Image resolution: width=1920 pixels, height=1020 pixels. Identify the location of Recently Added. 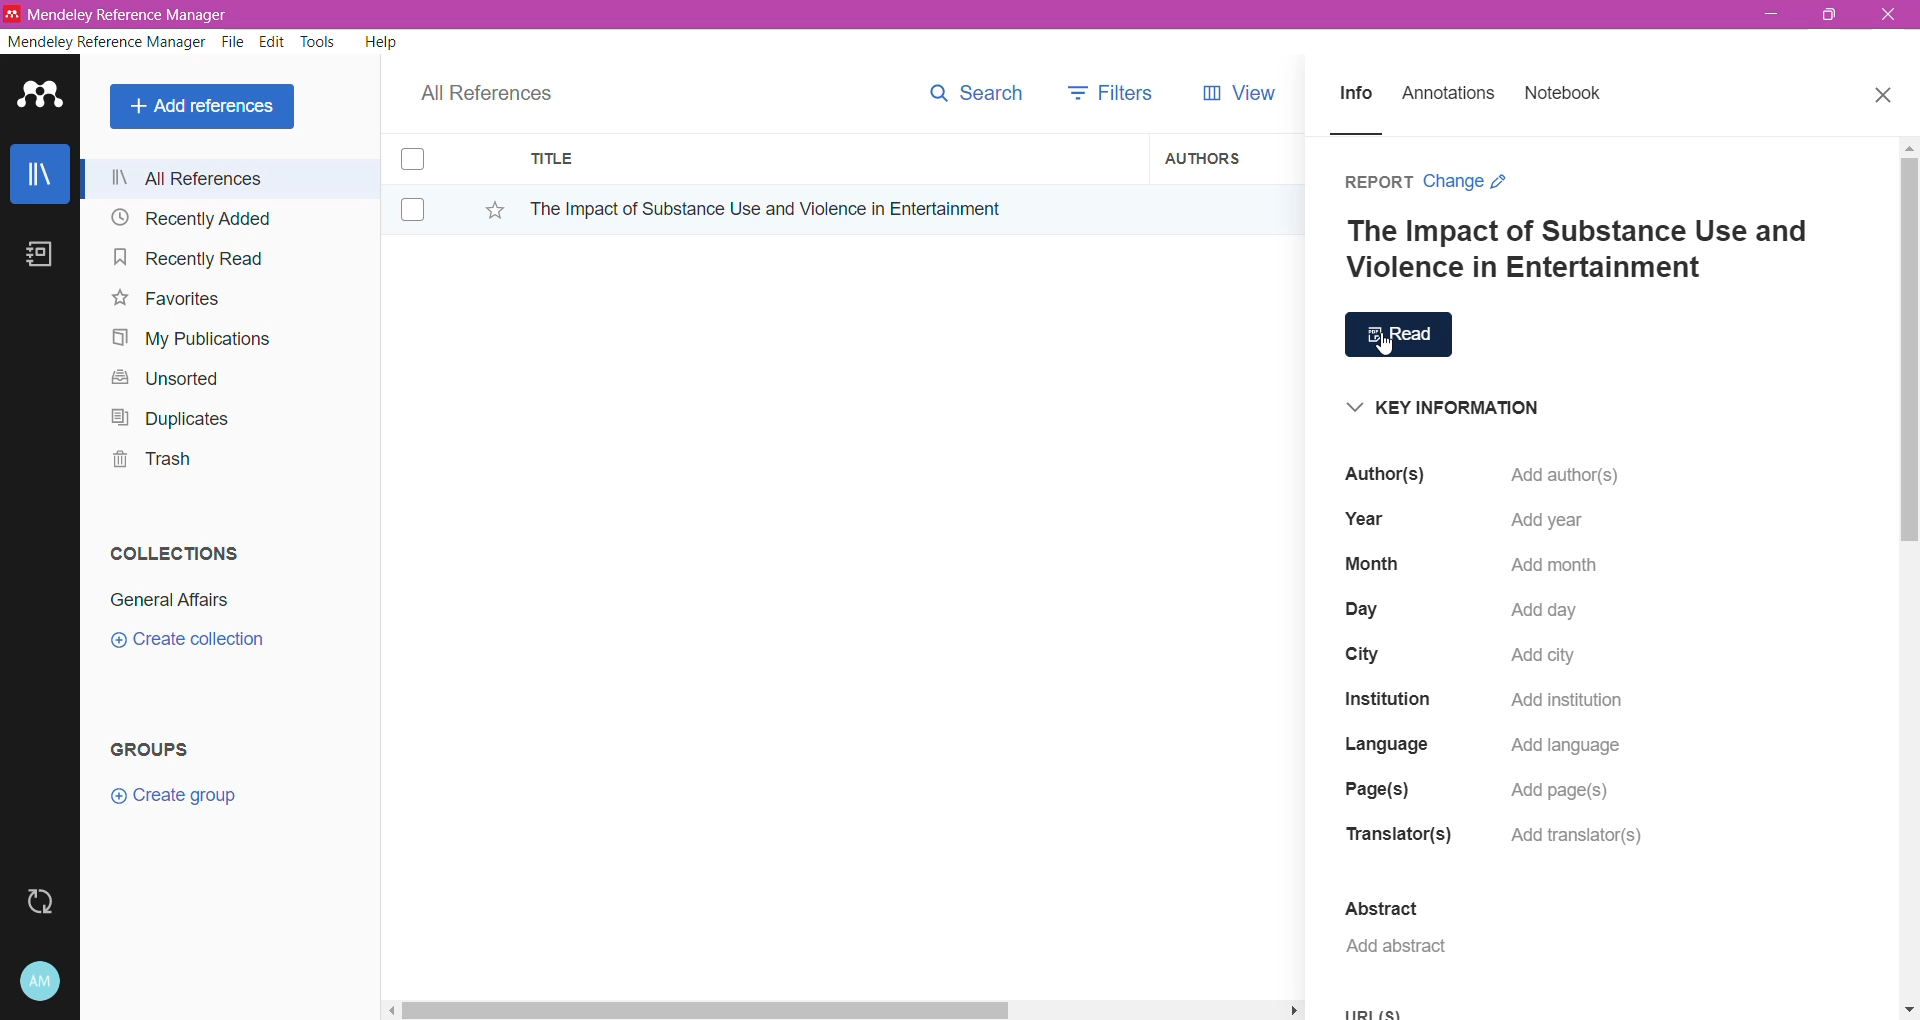
(196, 216).